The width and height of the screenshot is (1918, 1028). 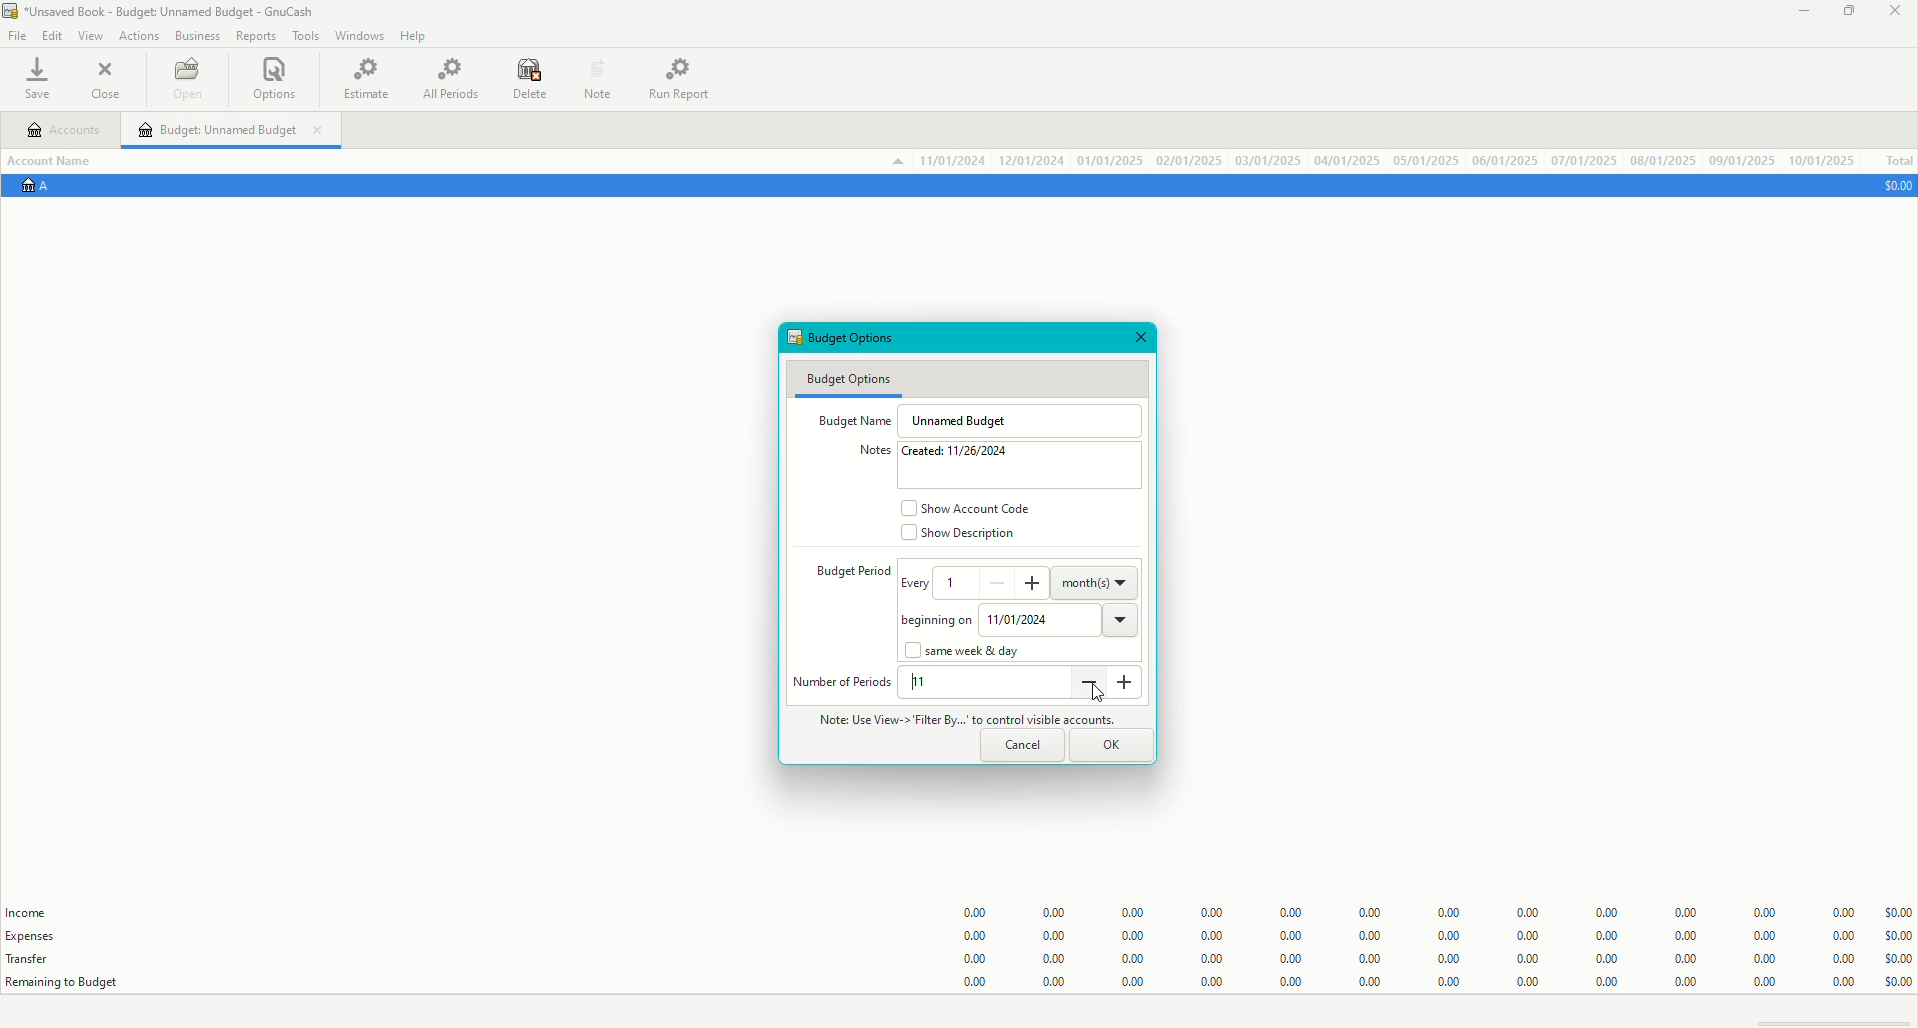 I want to click on month(s), so click(x=1097, y=581).